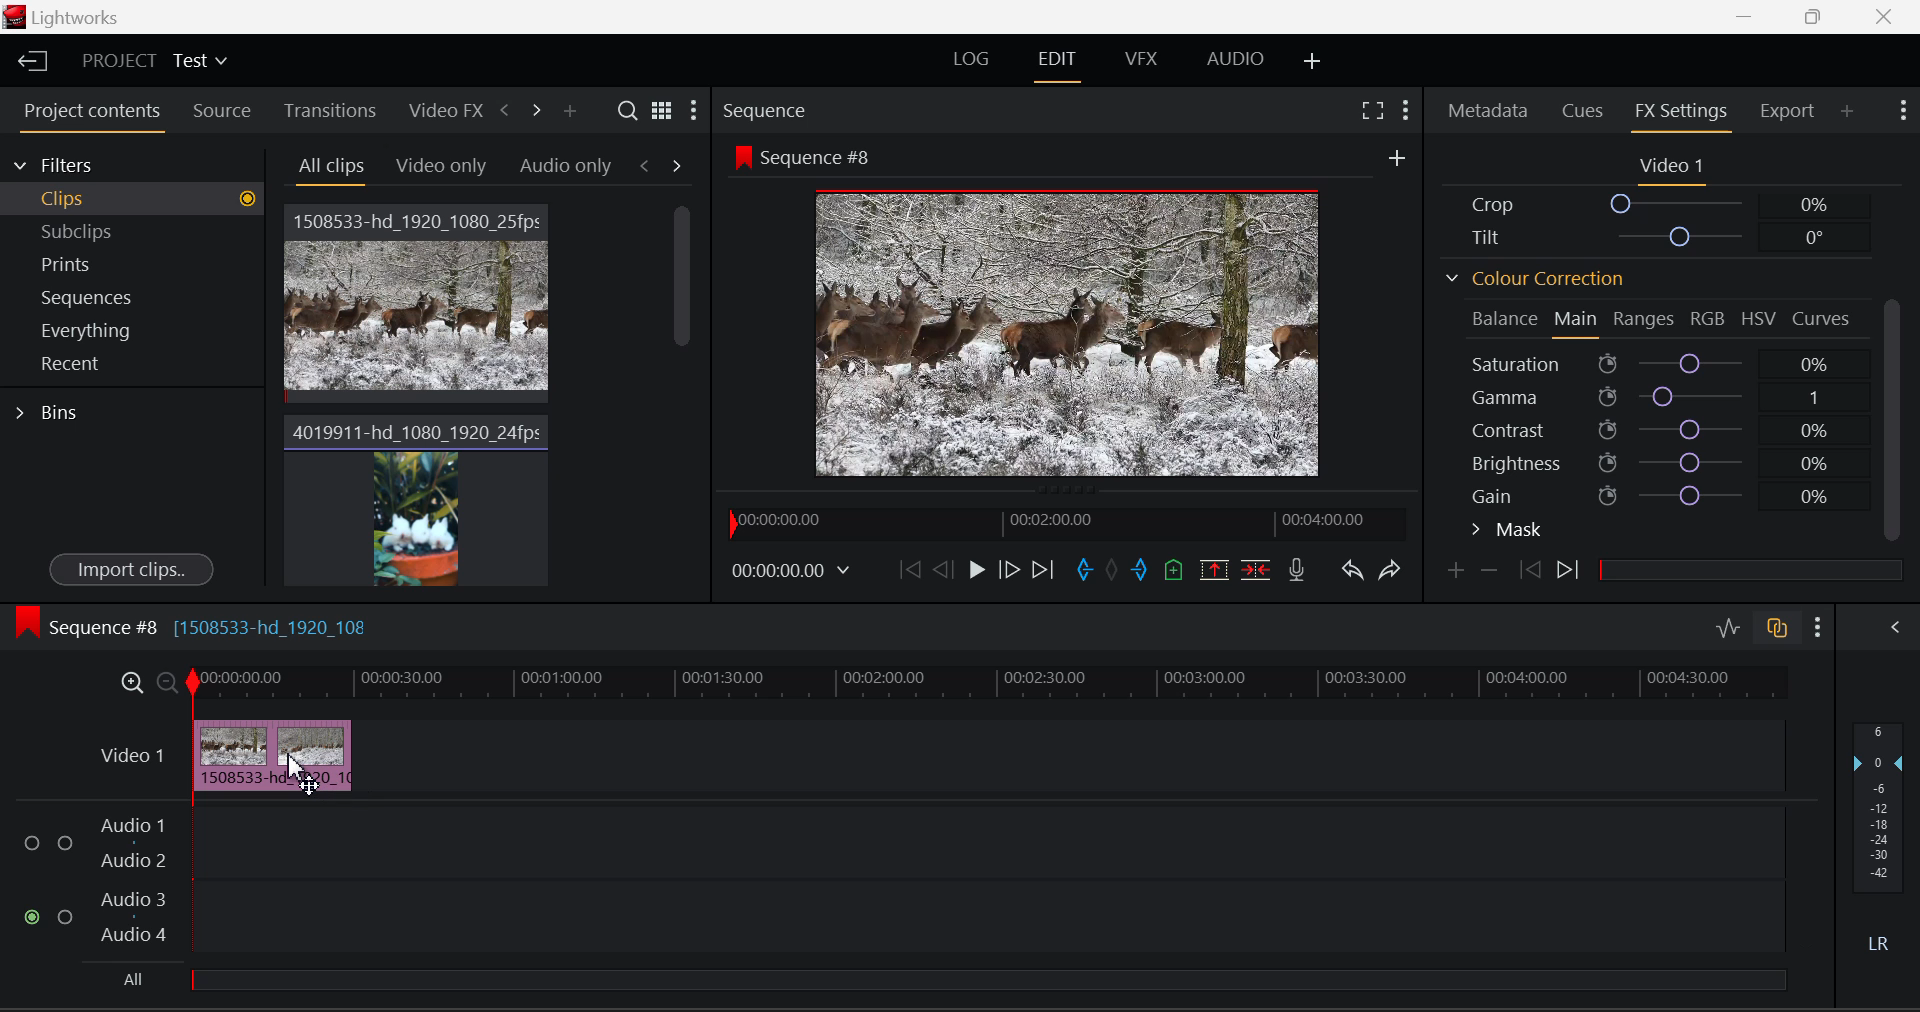  What do you see at coordinates (438, 162) in the screenshot?
I see `Video Only` at bounding box center [438, 162].